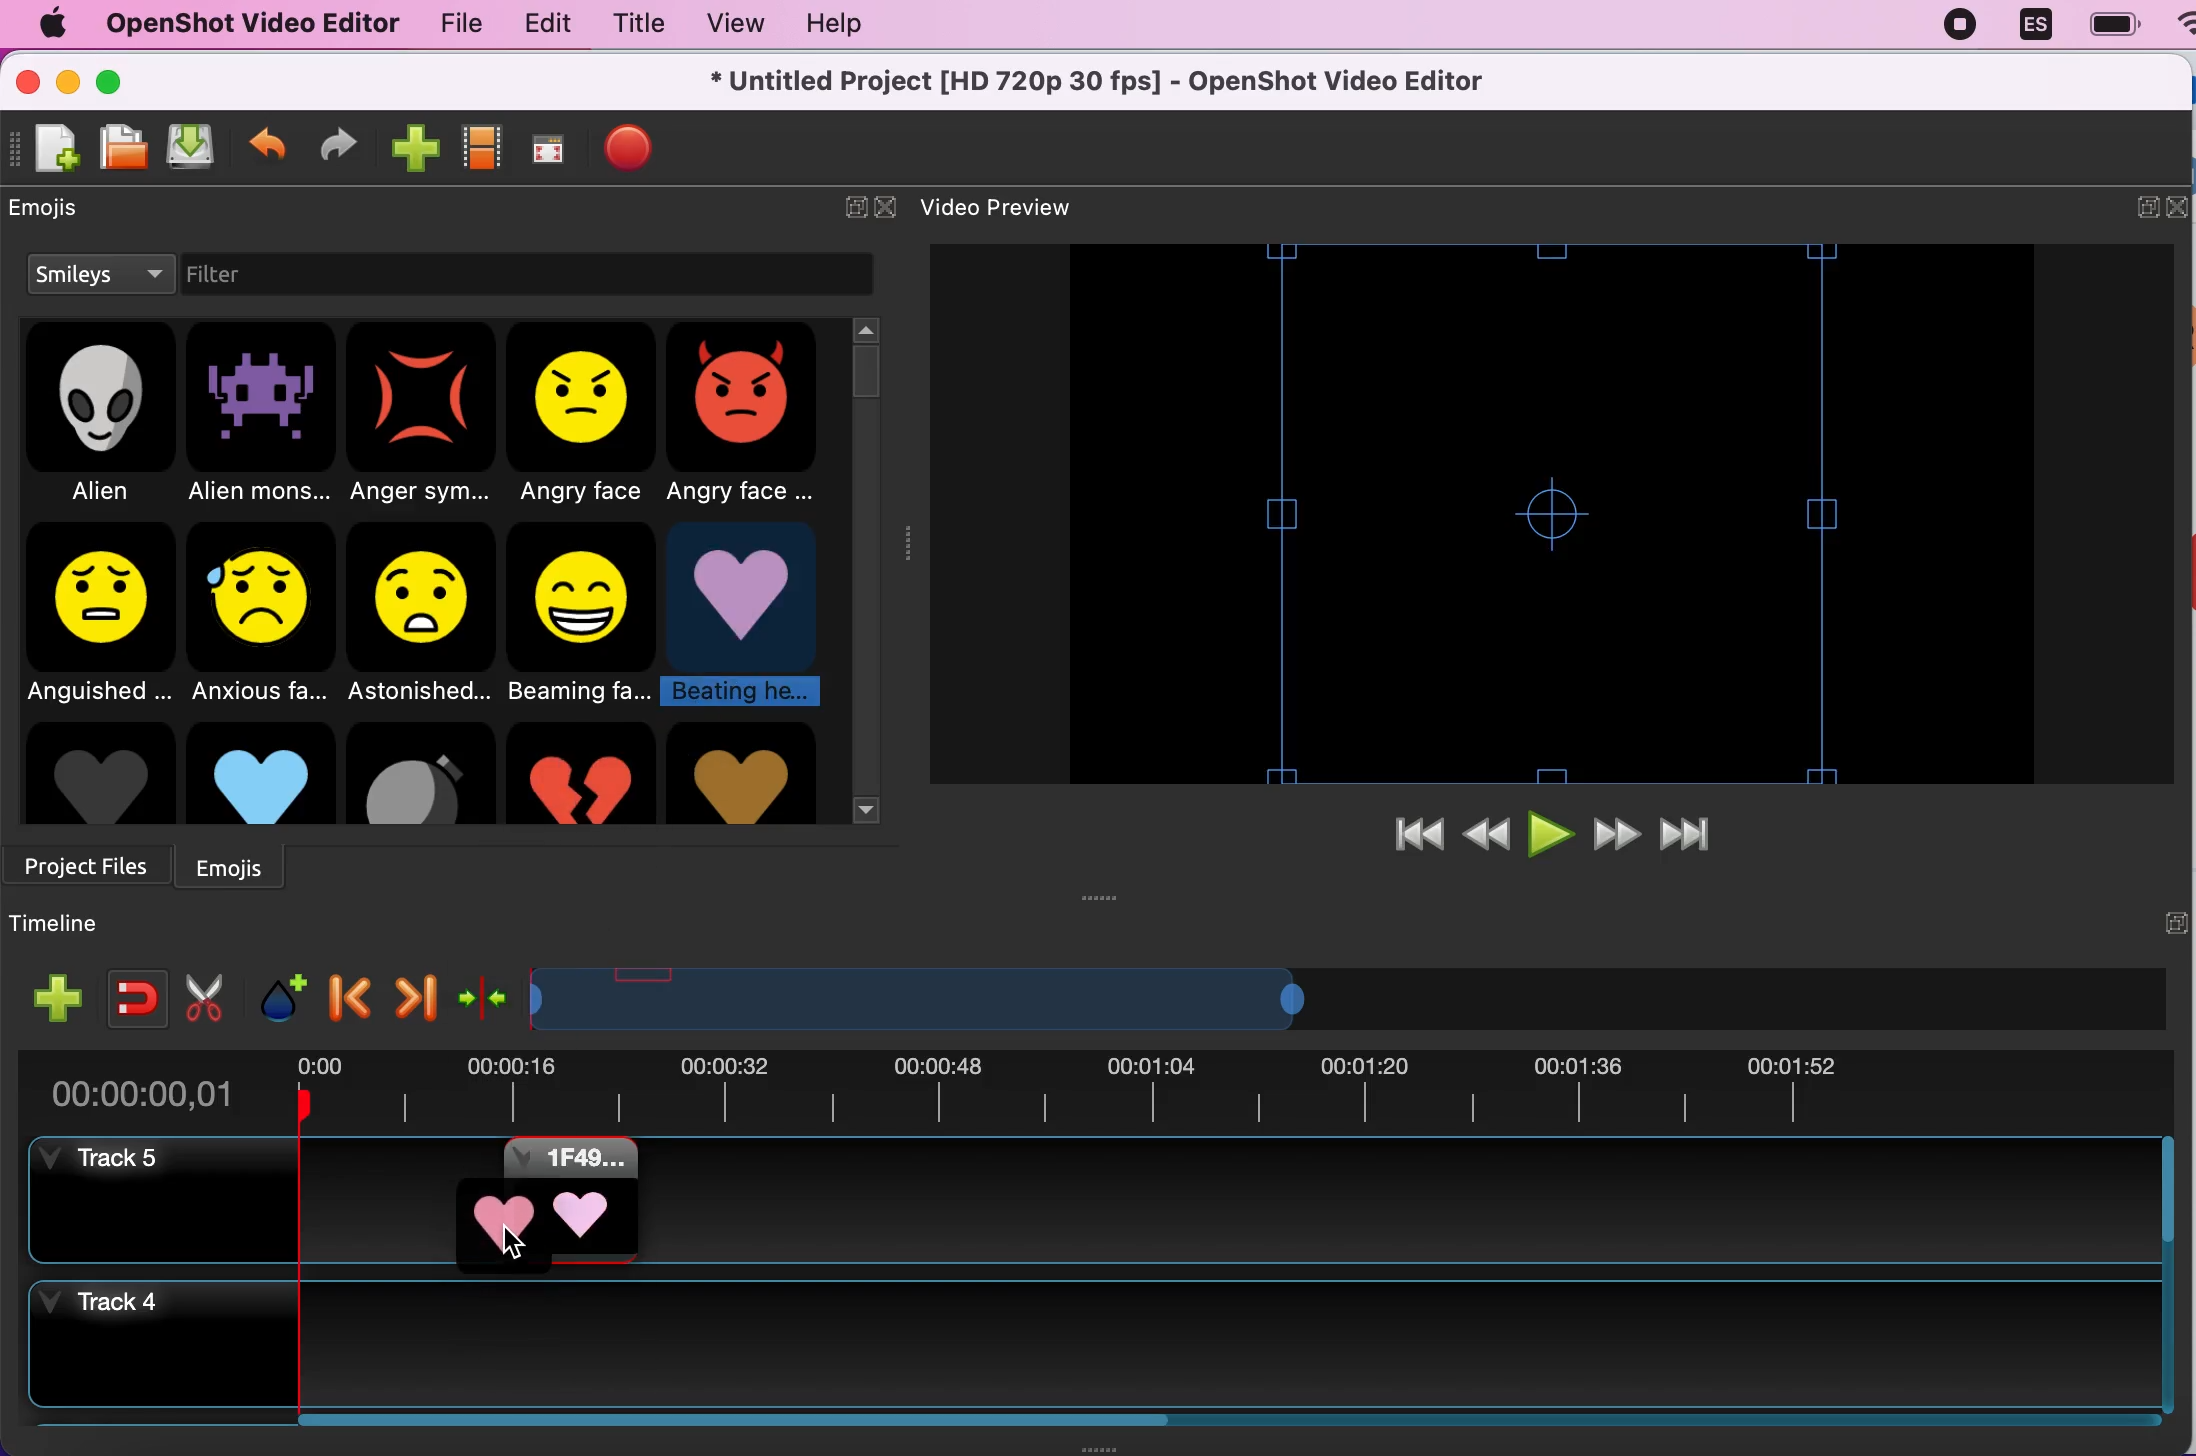  What do you see at coordinates (114, 1160) in the screenshot?
I see `track 5` at bounding box center [114, 1160].